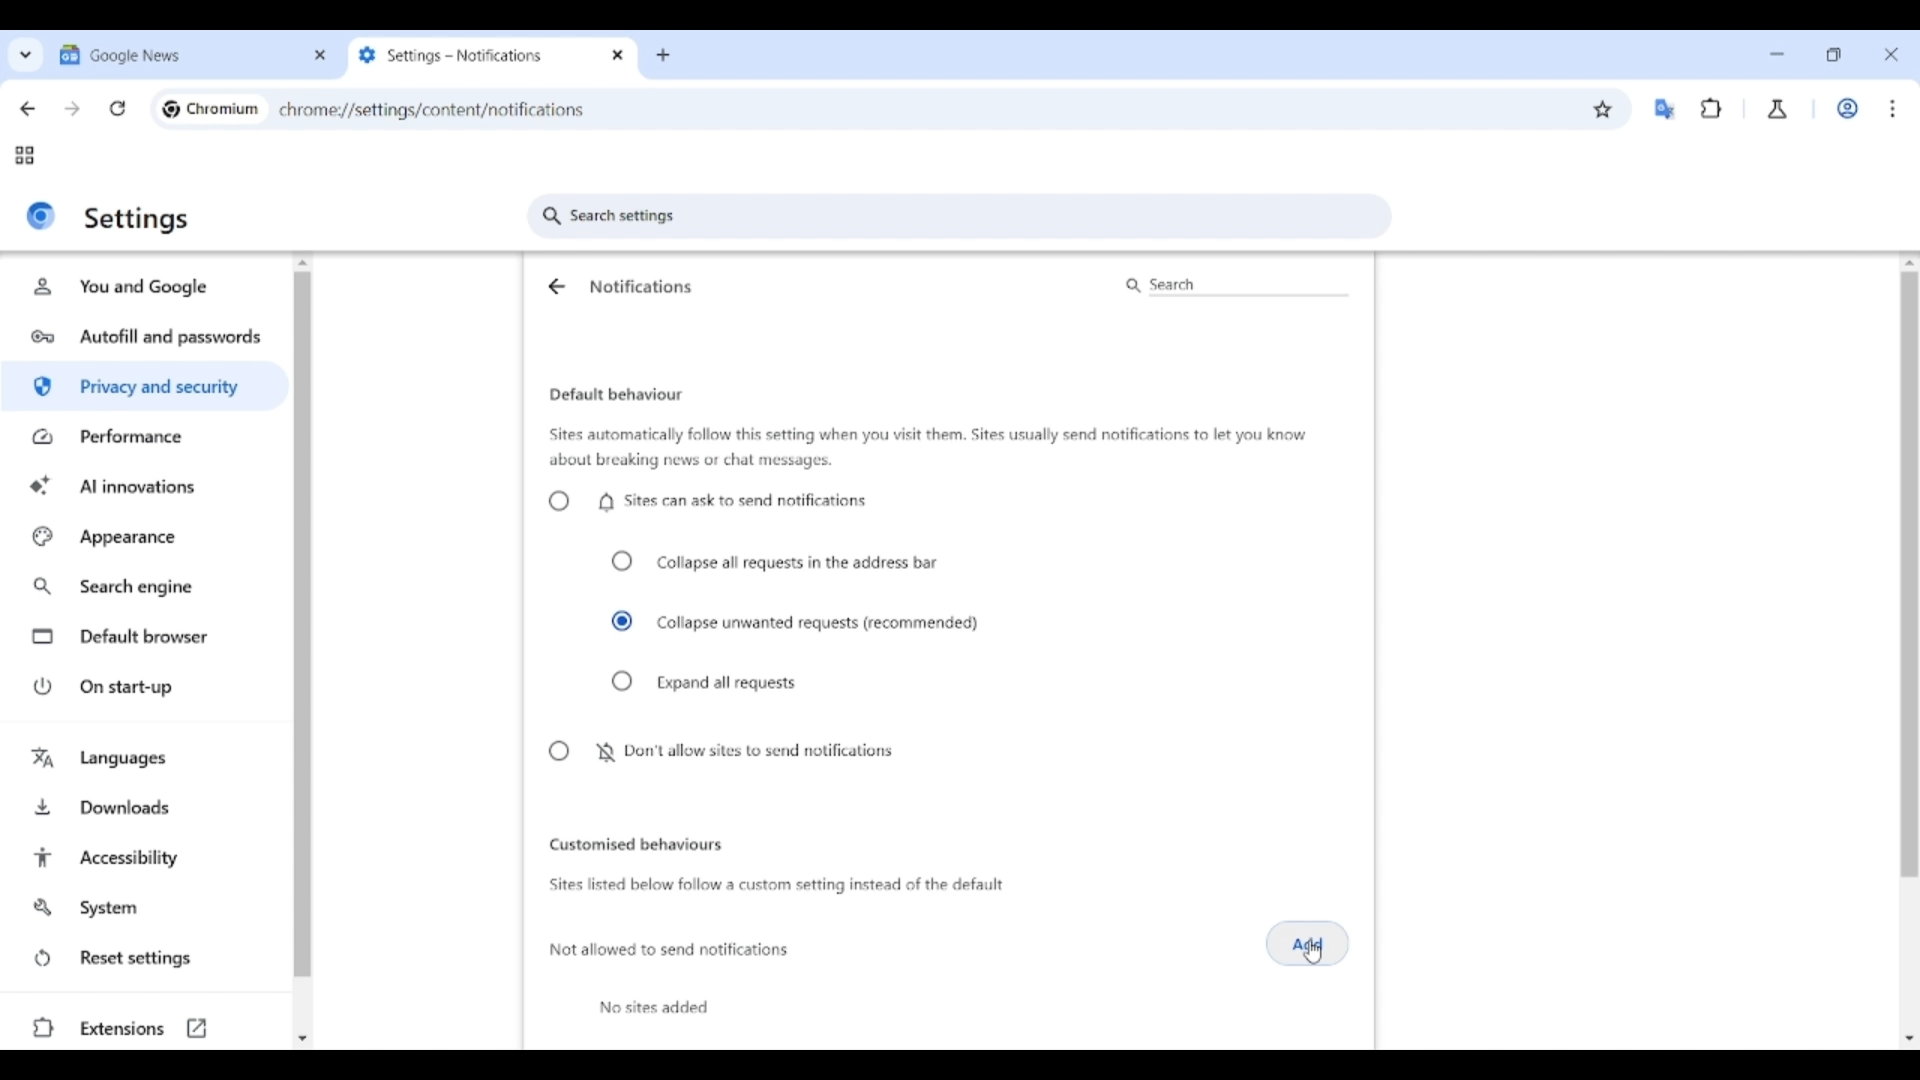  I want to click on No sites added, so click(654, 1007).